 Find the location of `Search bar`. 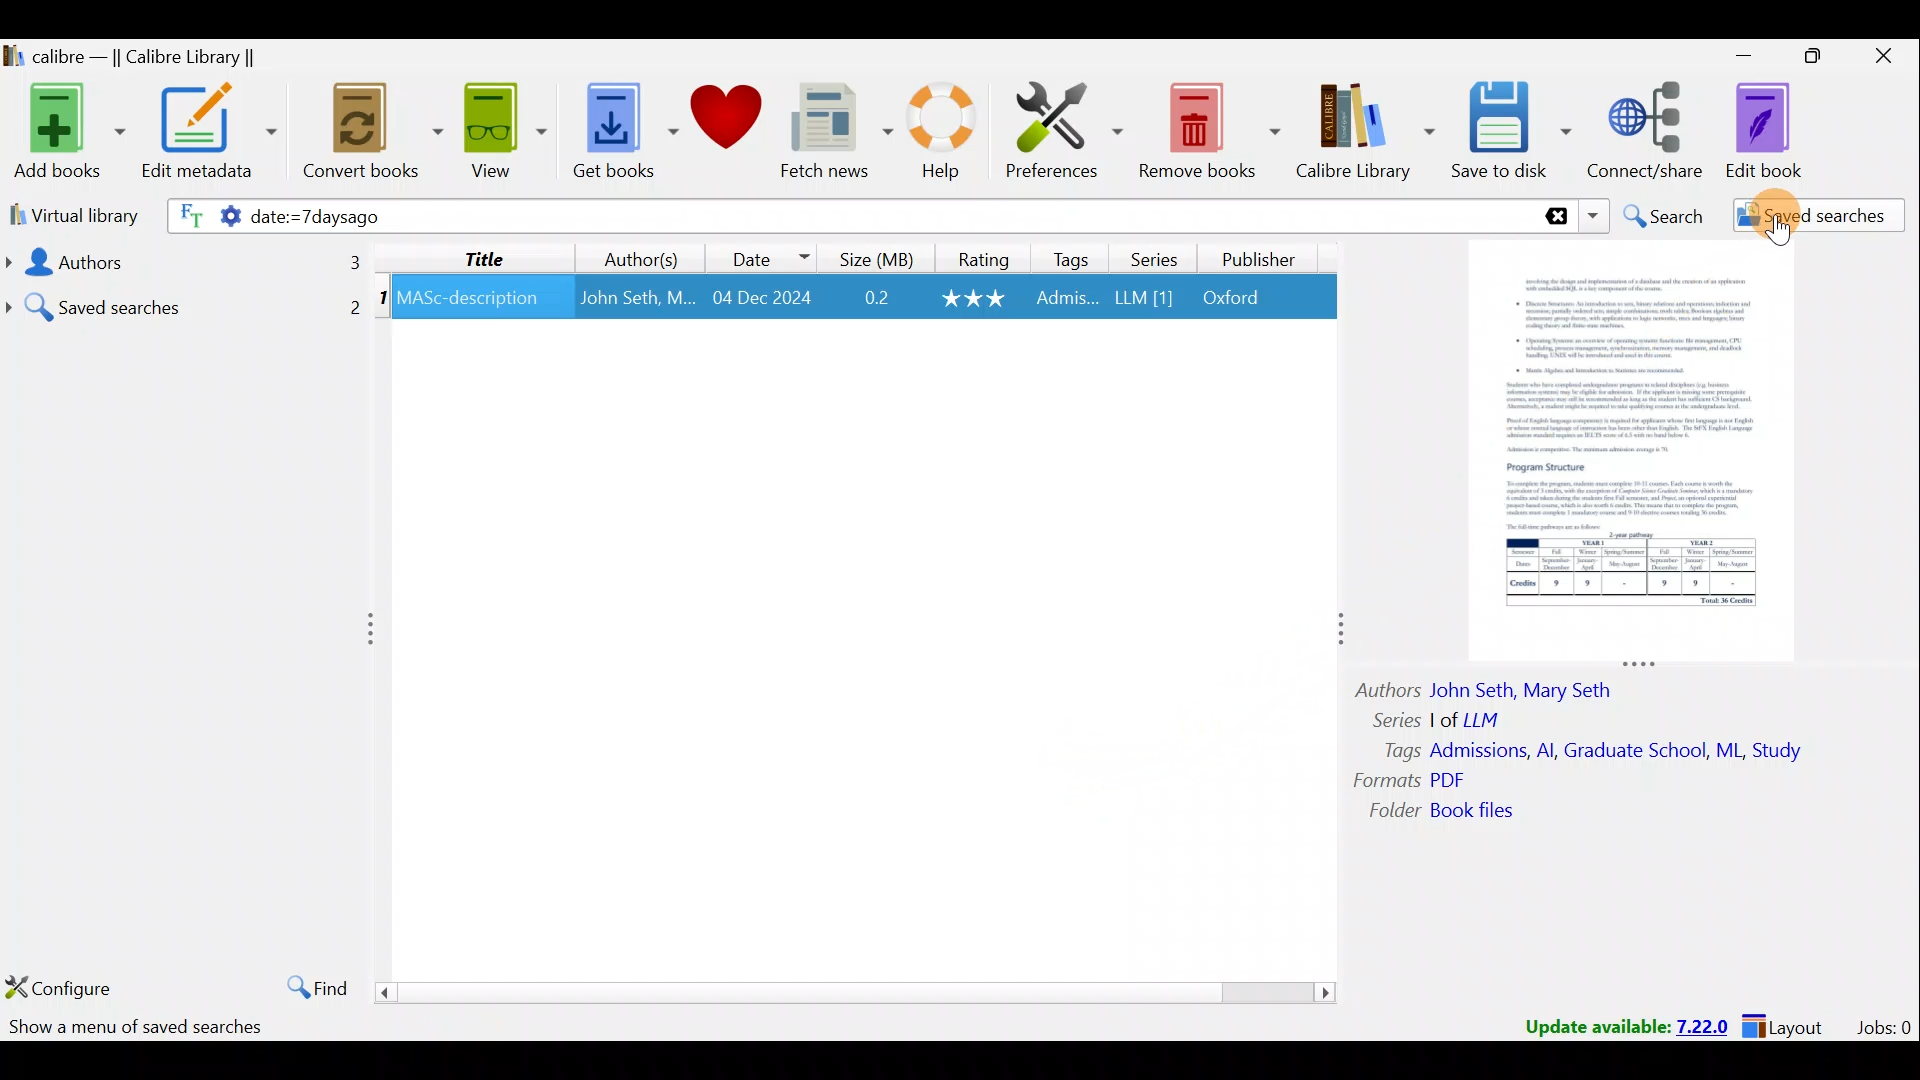

Search bar is located at coordinates (1165, 215).